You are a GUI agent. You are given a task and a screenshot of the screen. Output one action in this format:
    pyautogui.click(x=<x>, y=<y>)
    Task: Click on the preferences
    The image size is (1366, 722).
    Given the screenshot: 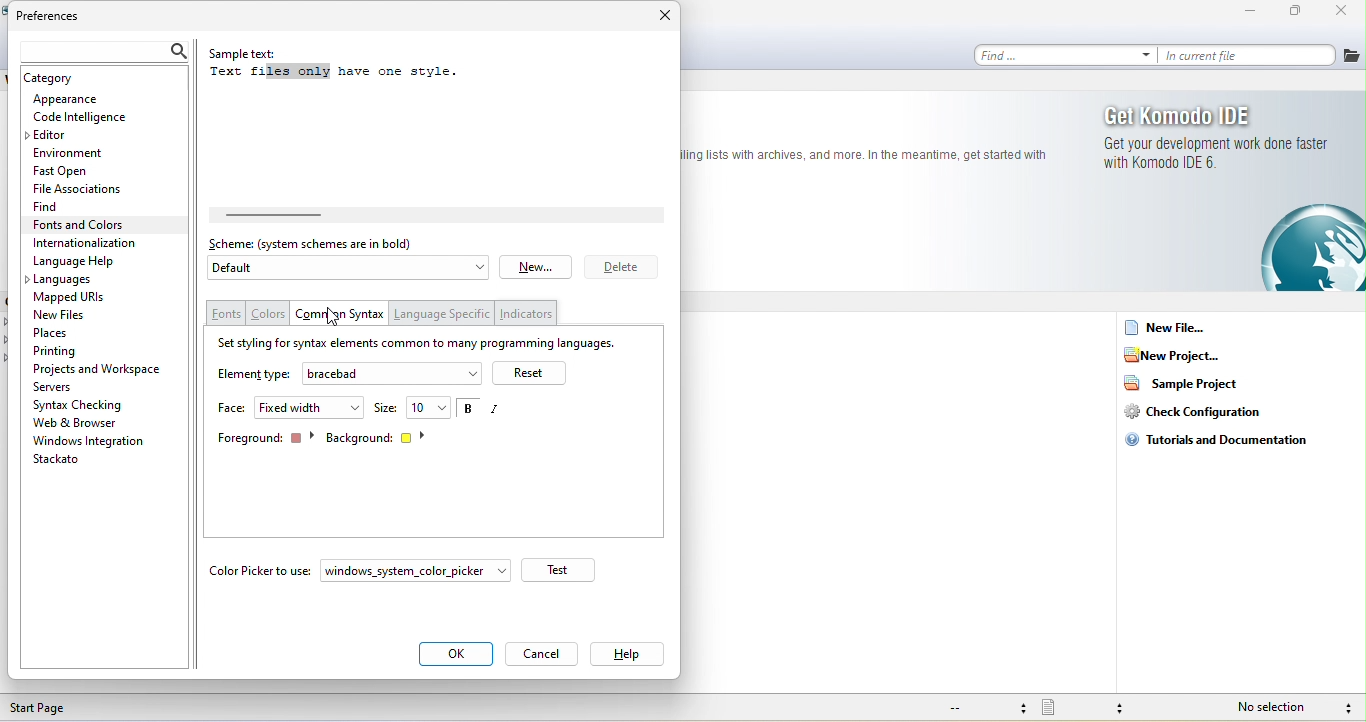 What is the action you would take?
    pyautogui.click(x=58, y=17)
    